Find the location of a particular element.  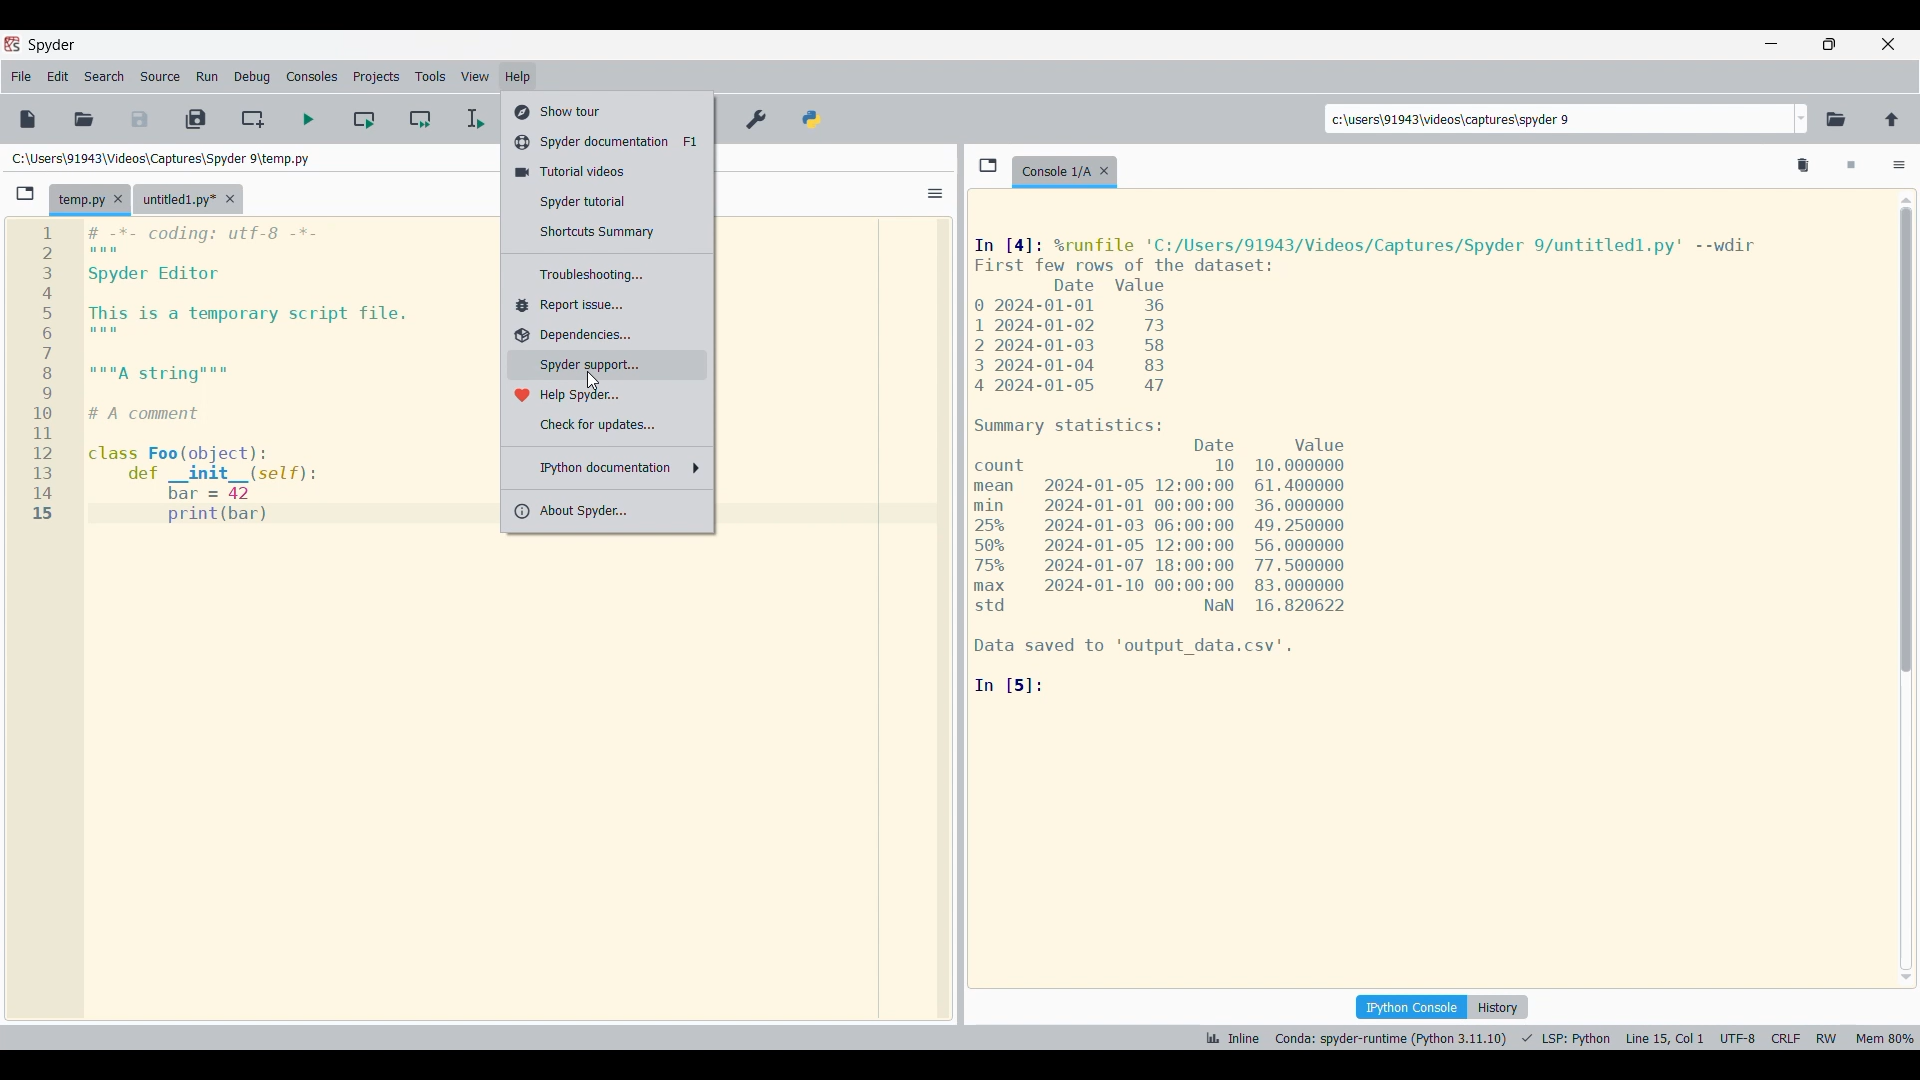

New file is located at coordinates (27, 119).